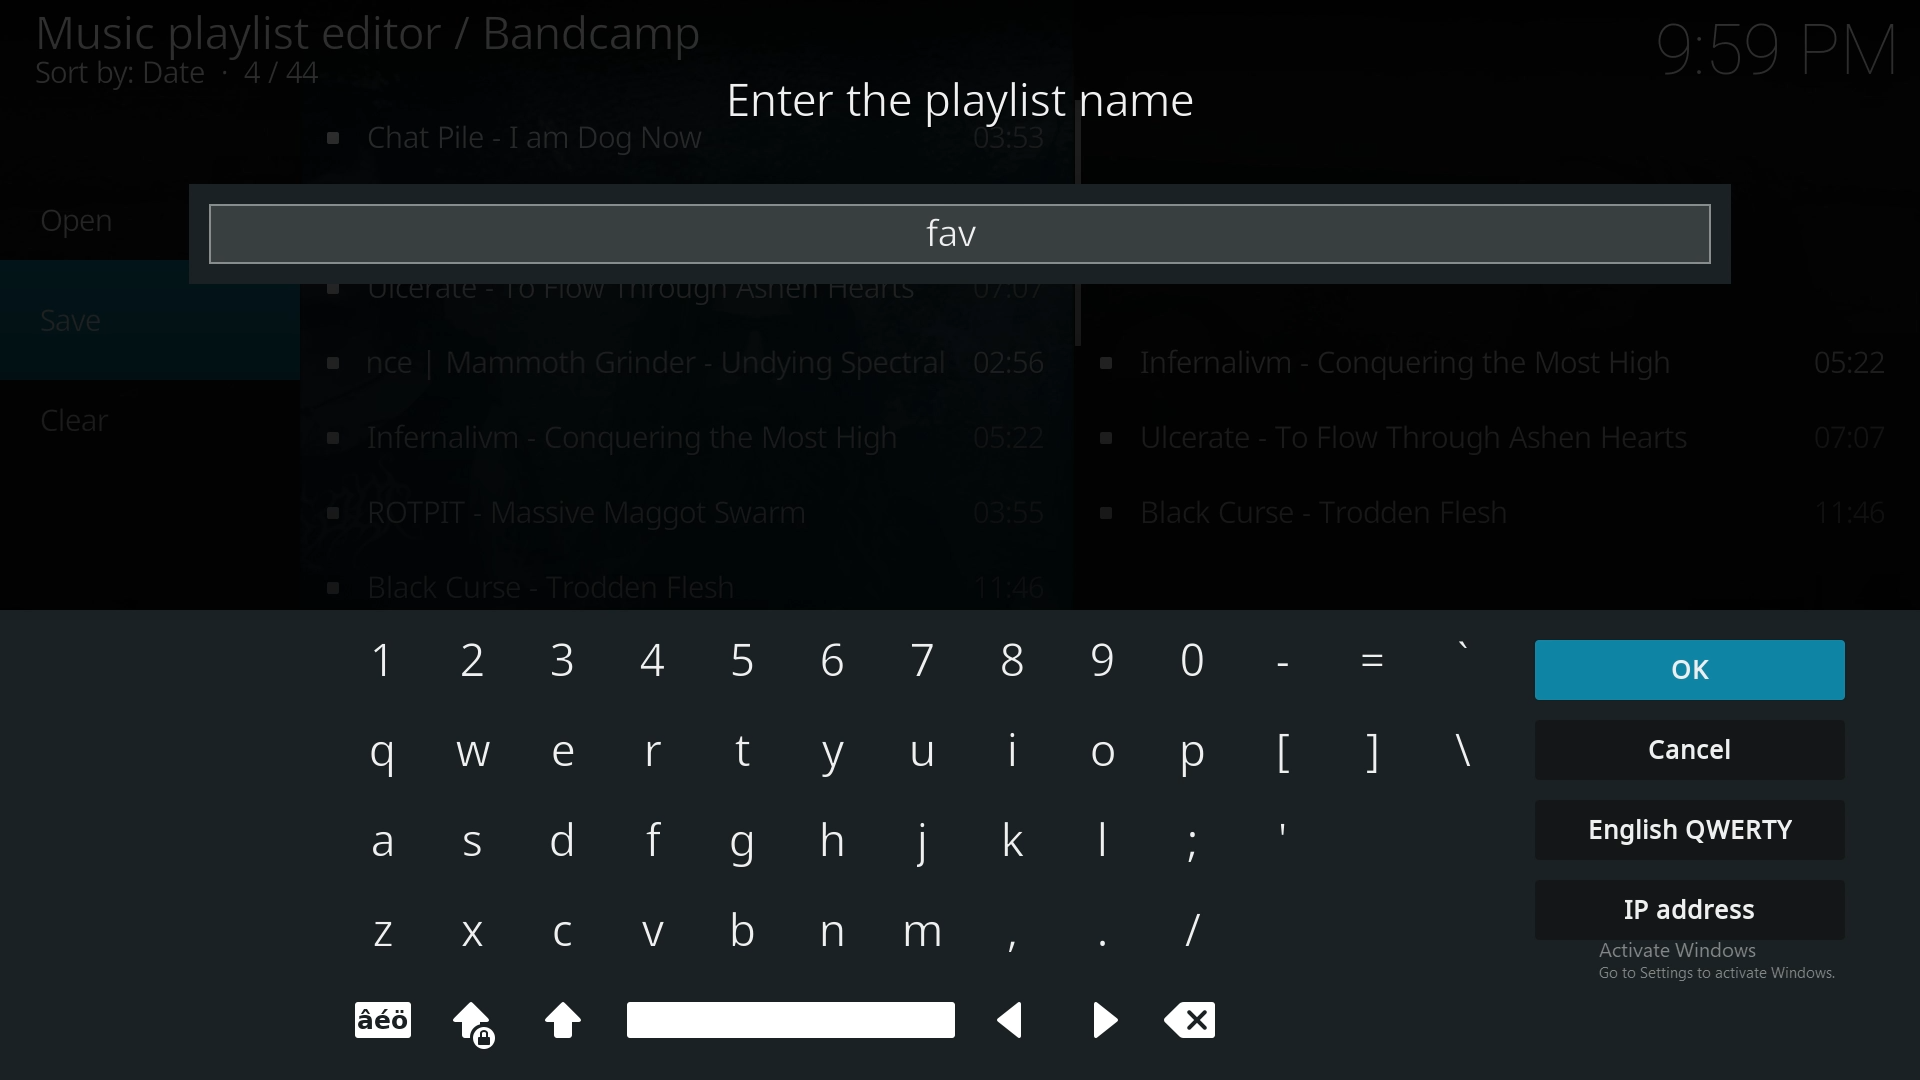 This screenshot has width=1920, height=1080. I want to click on keyboard input, so click(1101, 843).